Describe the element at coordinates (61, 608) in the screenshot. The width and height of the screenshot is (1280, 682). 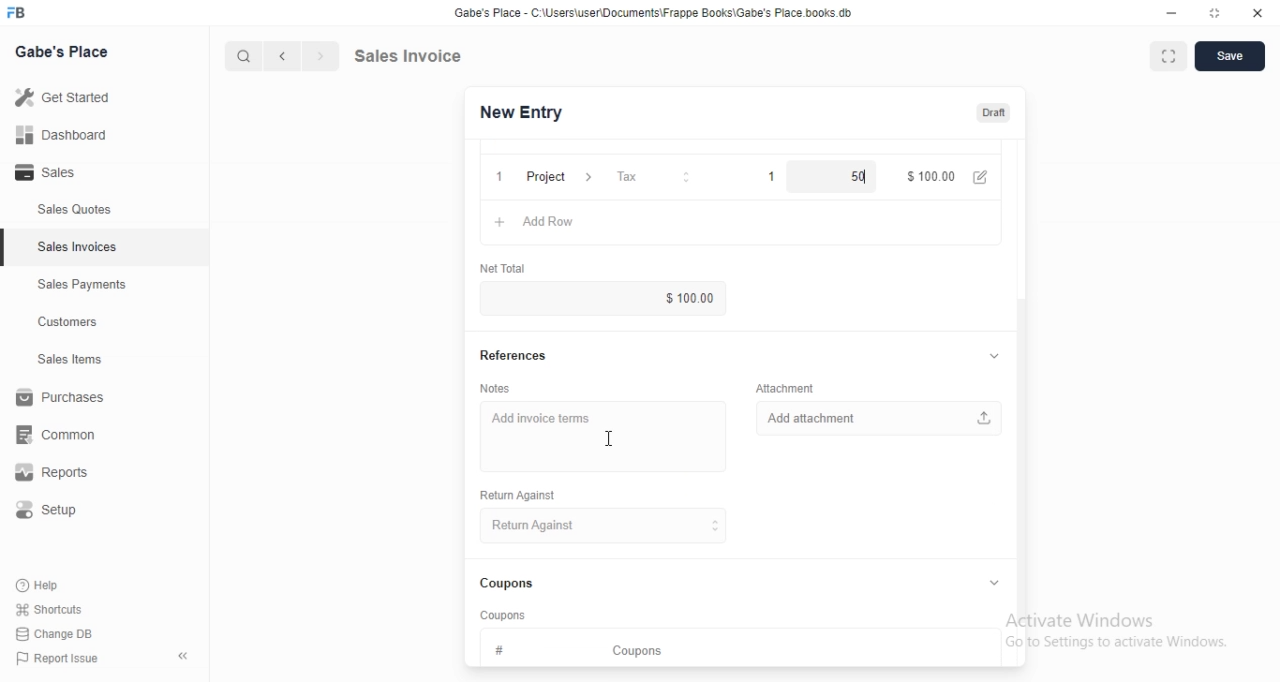
I see `Shortcuts` at that location.